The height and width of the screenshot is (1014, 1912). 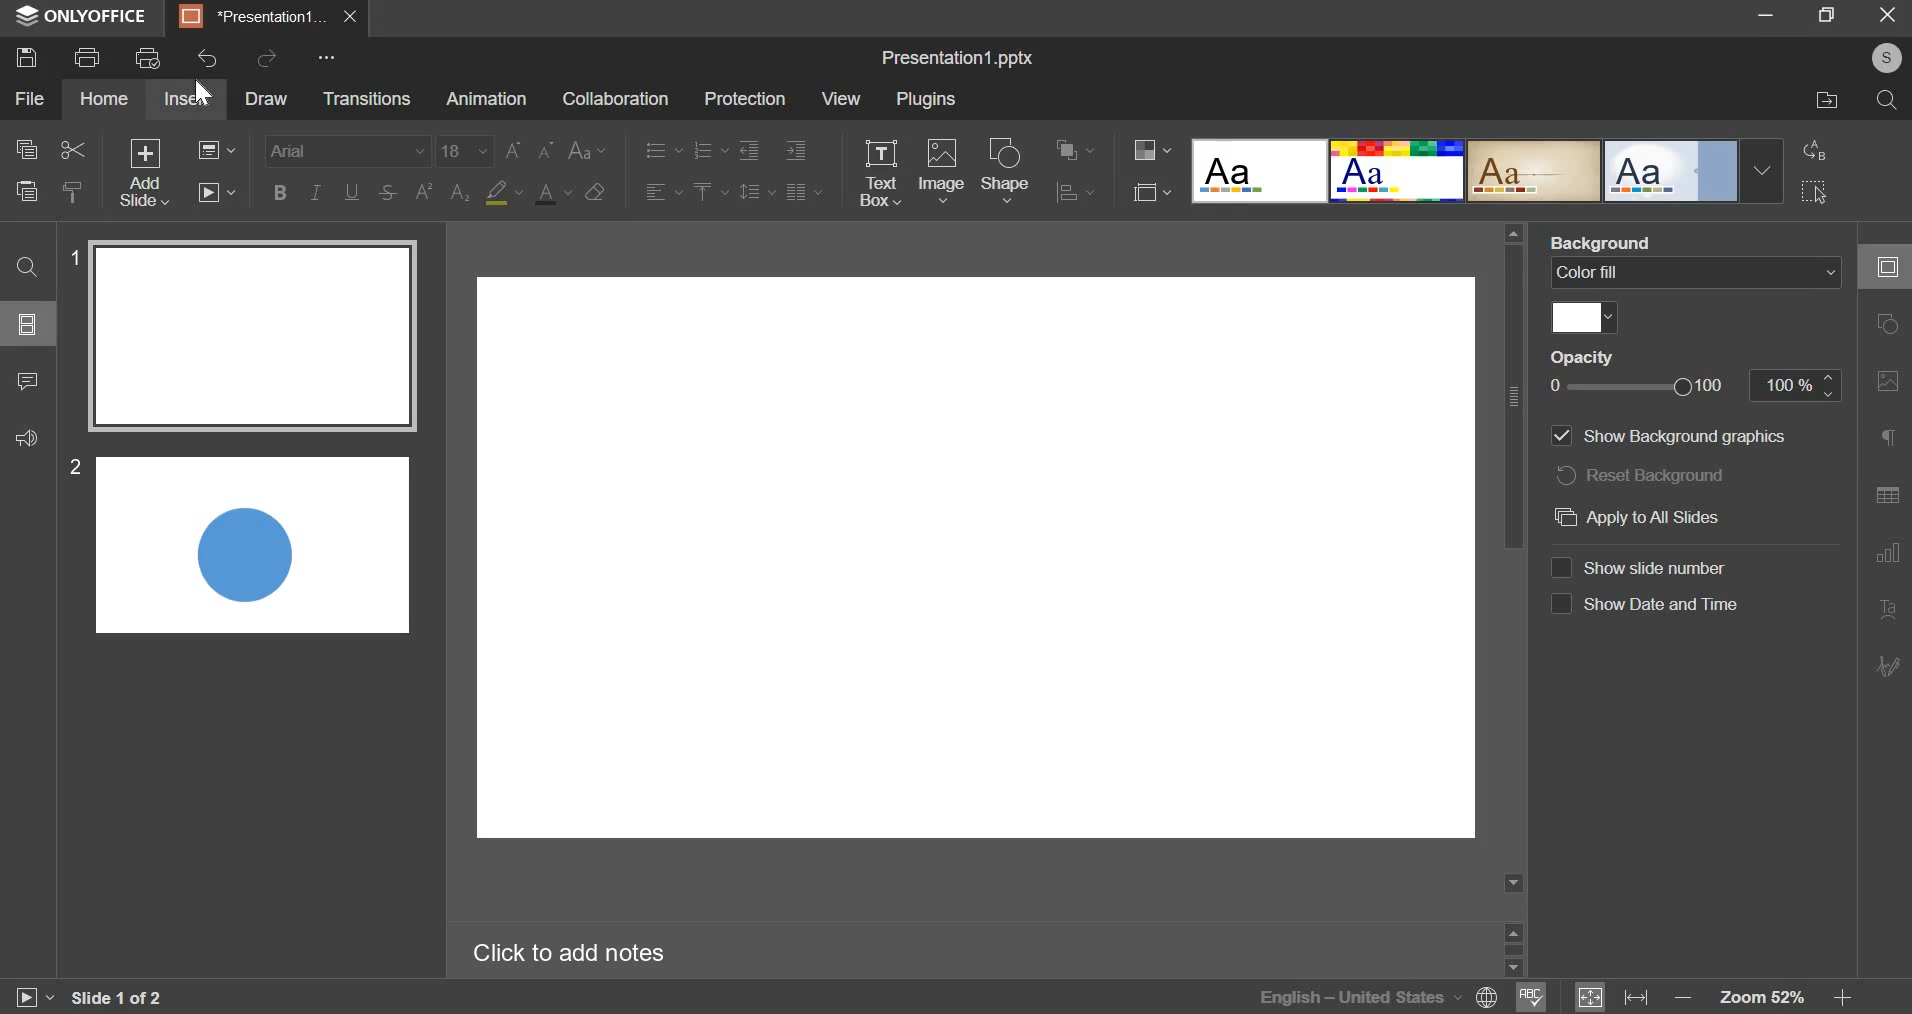 I want to click on Slide editor, so click(x=974, y=558).